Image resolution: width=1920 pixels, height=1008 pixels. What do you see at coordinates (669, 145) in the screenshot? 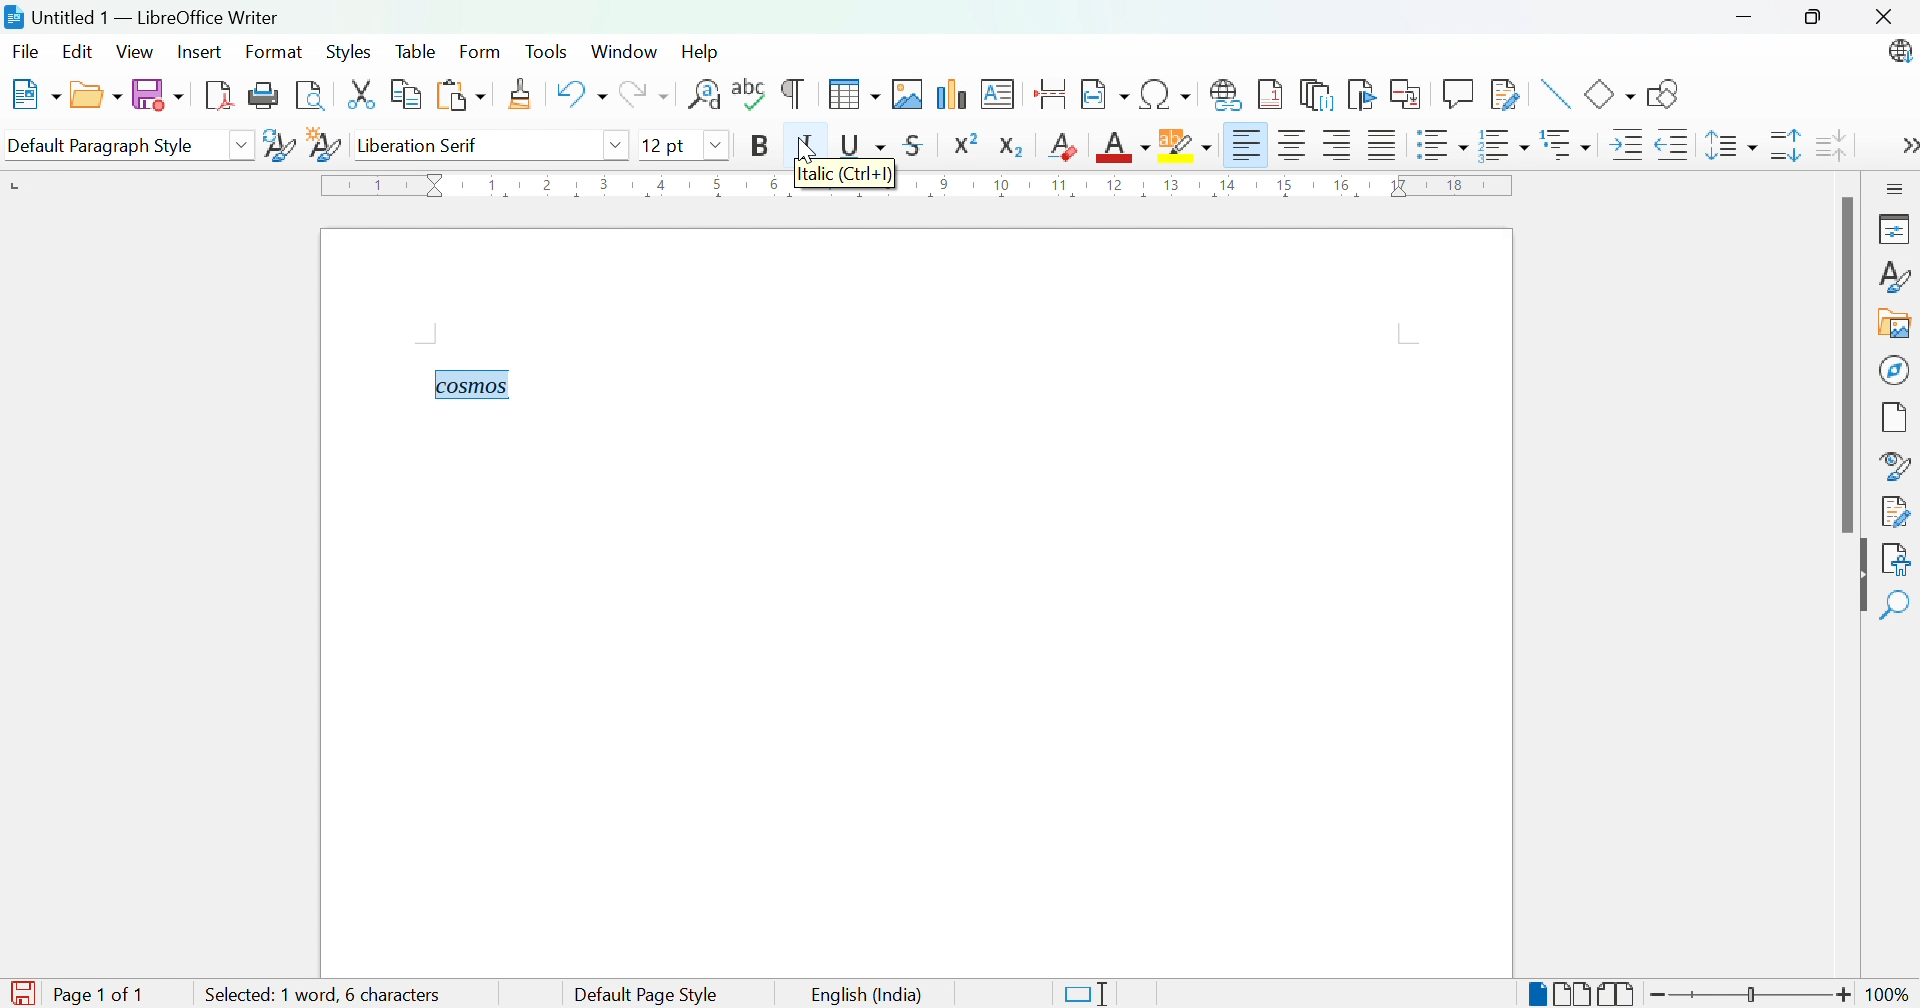
I see `12 pt` at bounding box center [669, 145].